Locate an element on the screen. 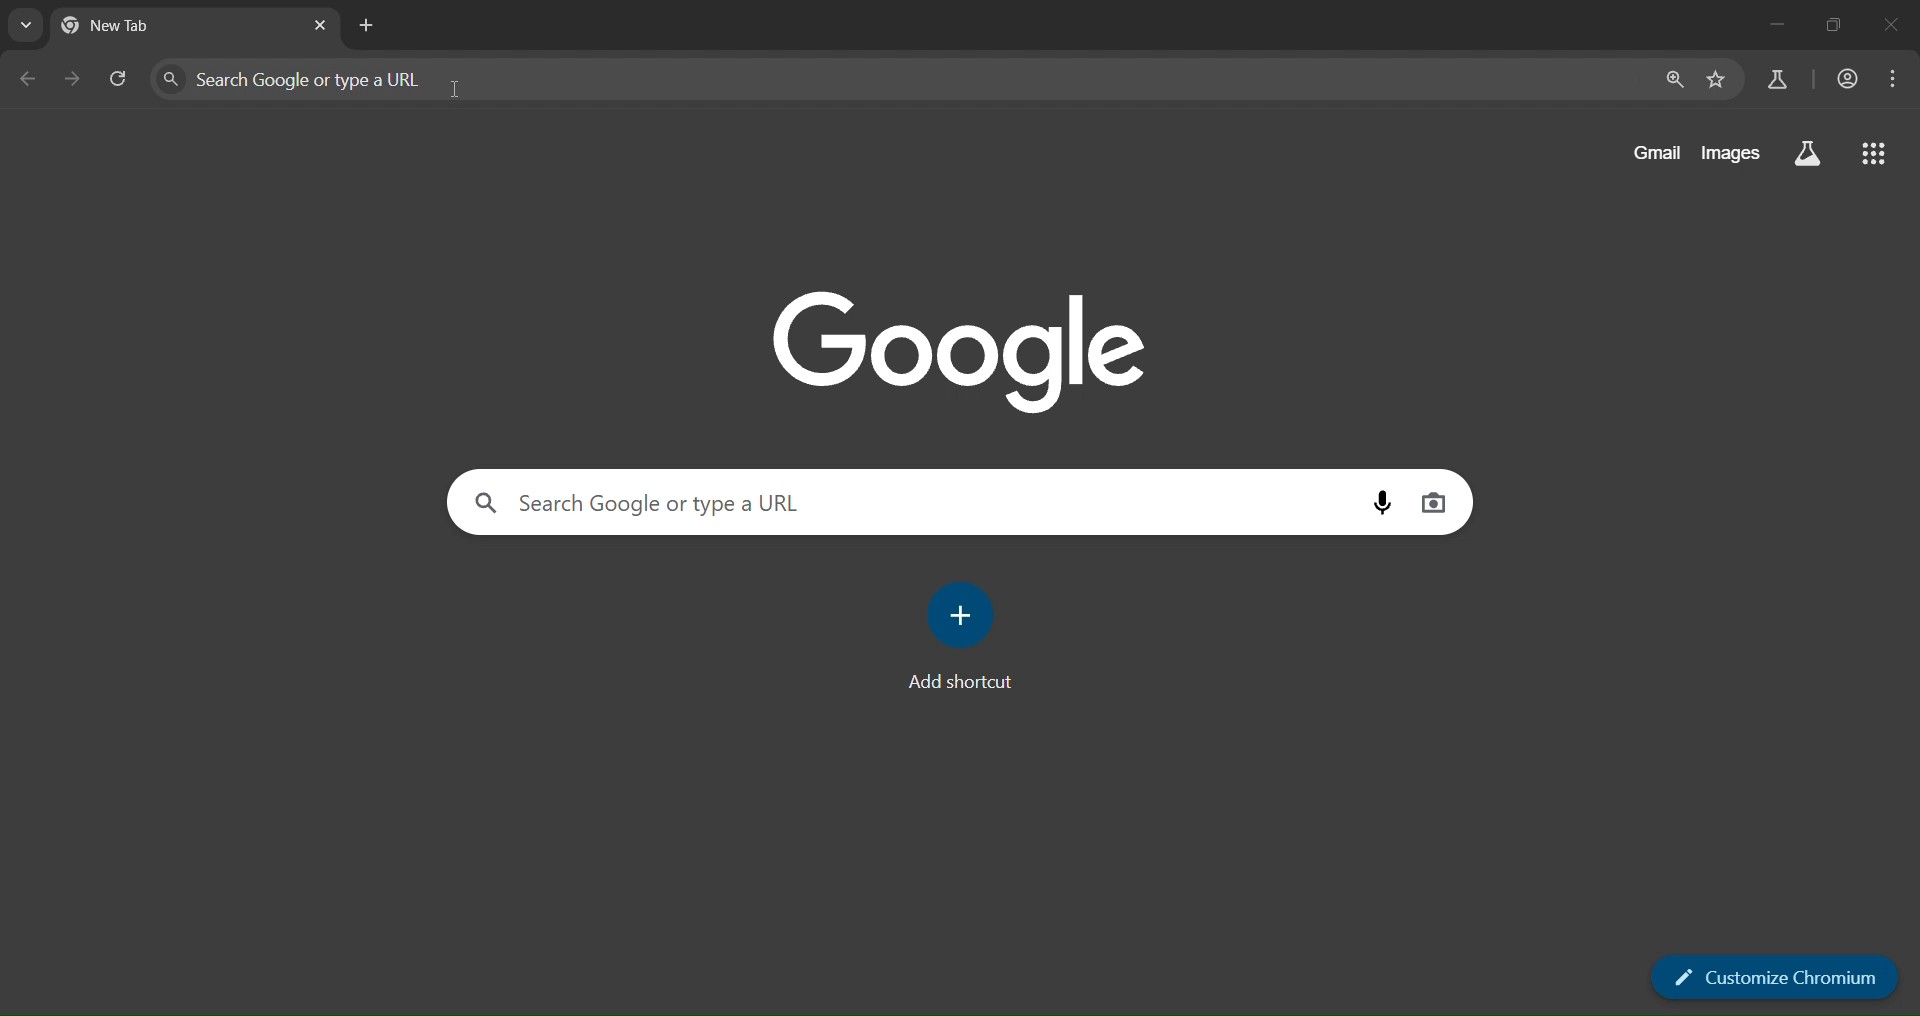 Image resolution: width=1920 pixels, height=1016 pixels. go forward one page is located at coordinates (76, 81).